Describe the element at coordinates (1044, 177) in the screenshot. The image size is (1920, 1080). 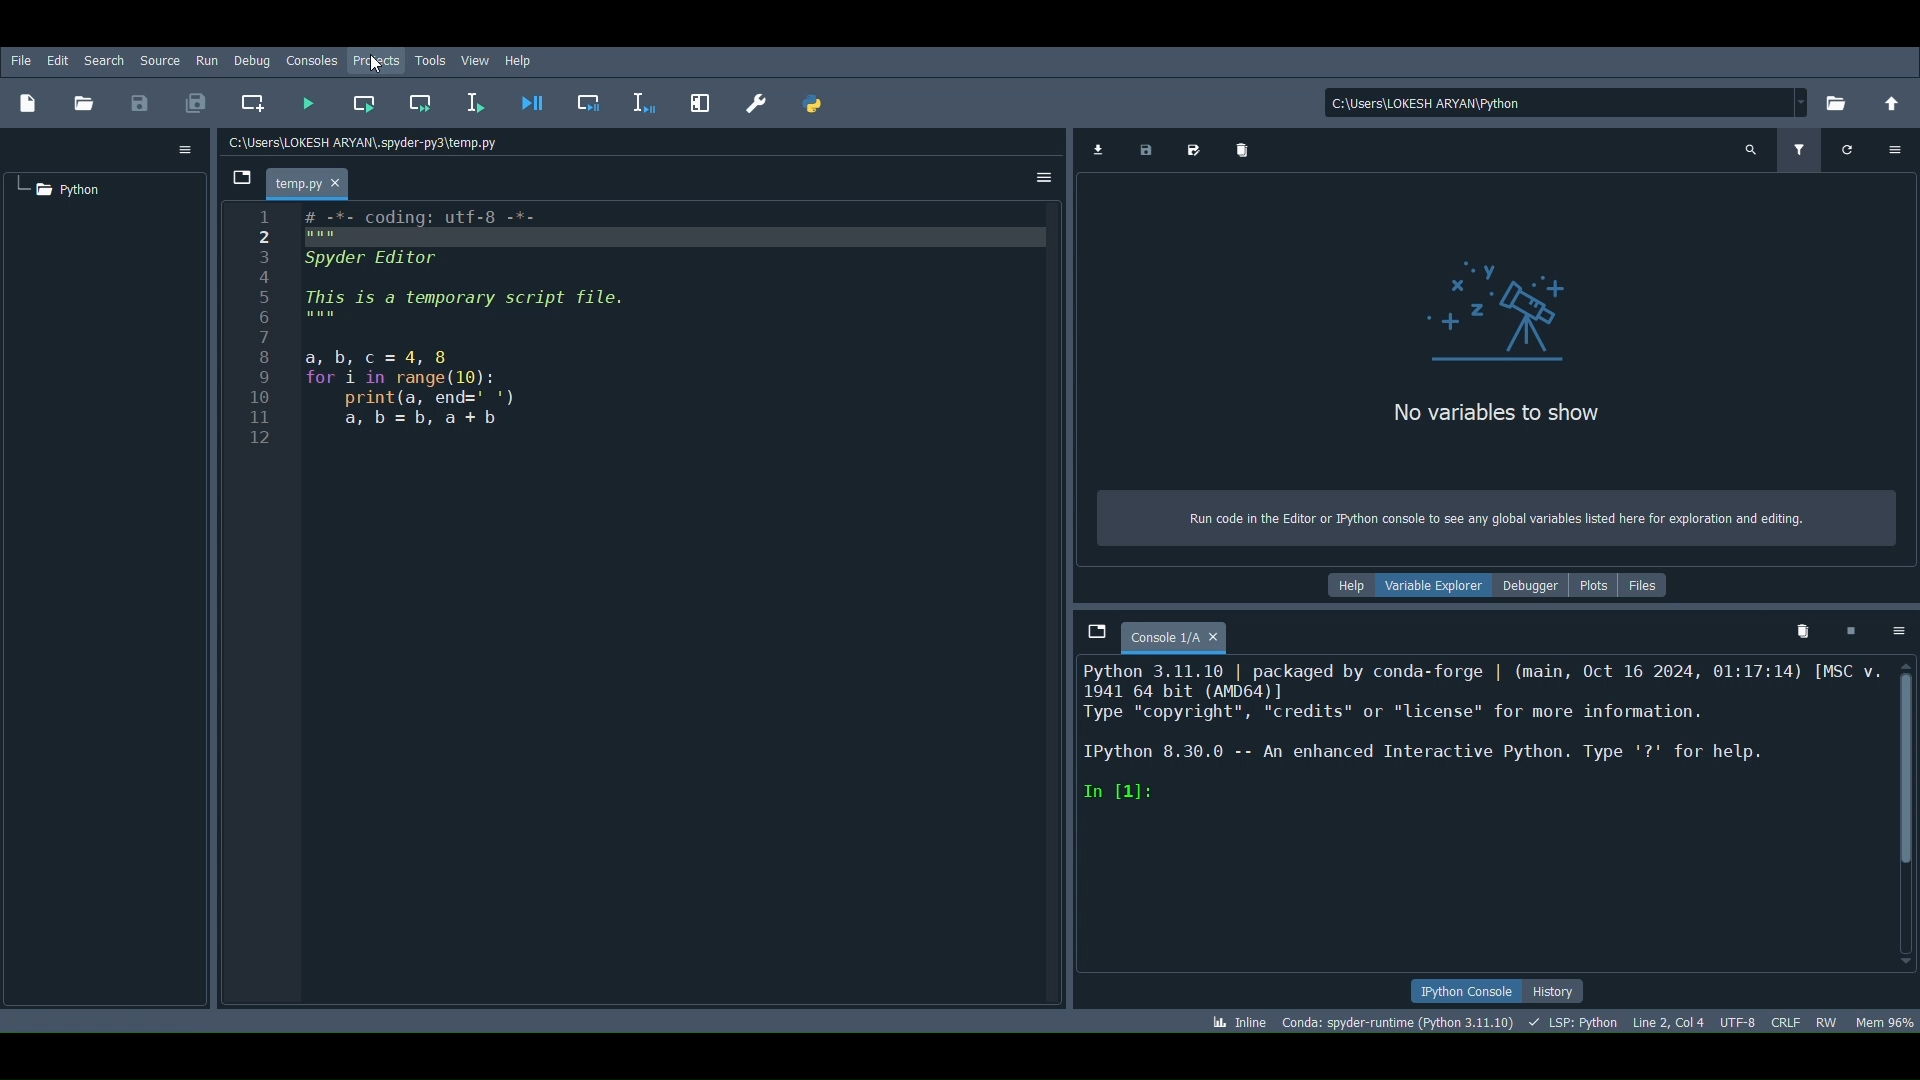
I see `Options` at that location.